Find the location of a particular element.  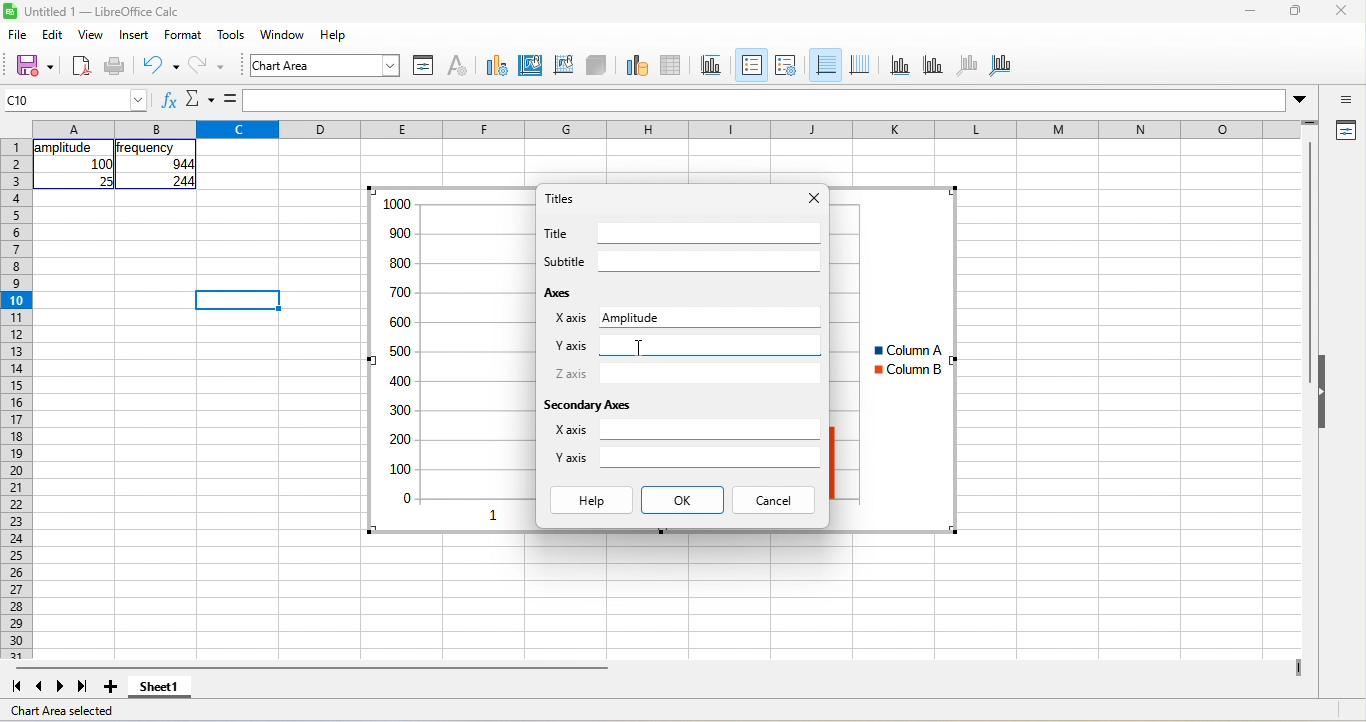

window is located at coordinates (283, 34).